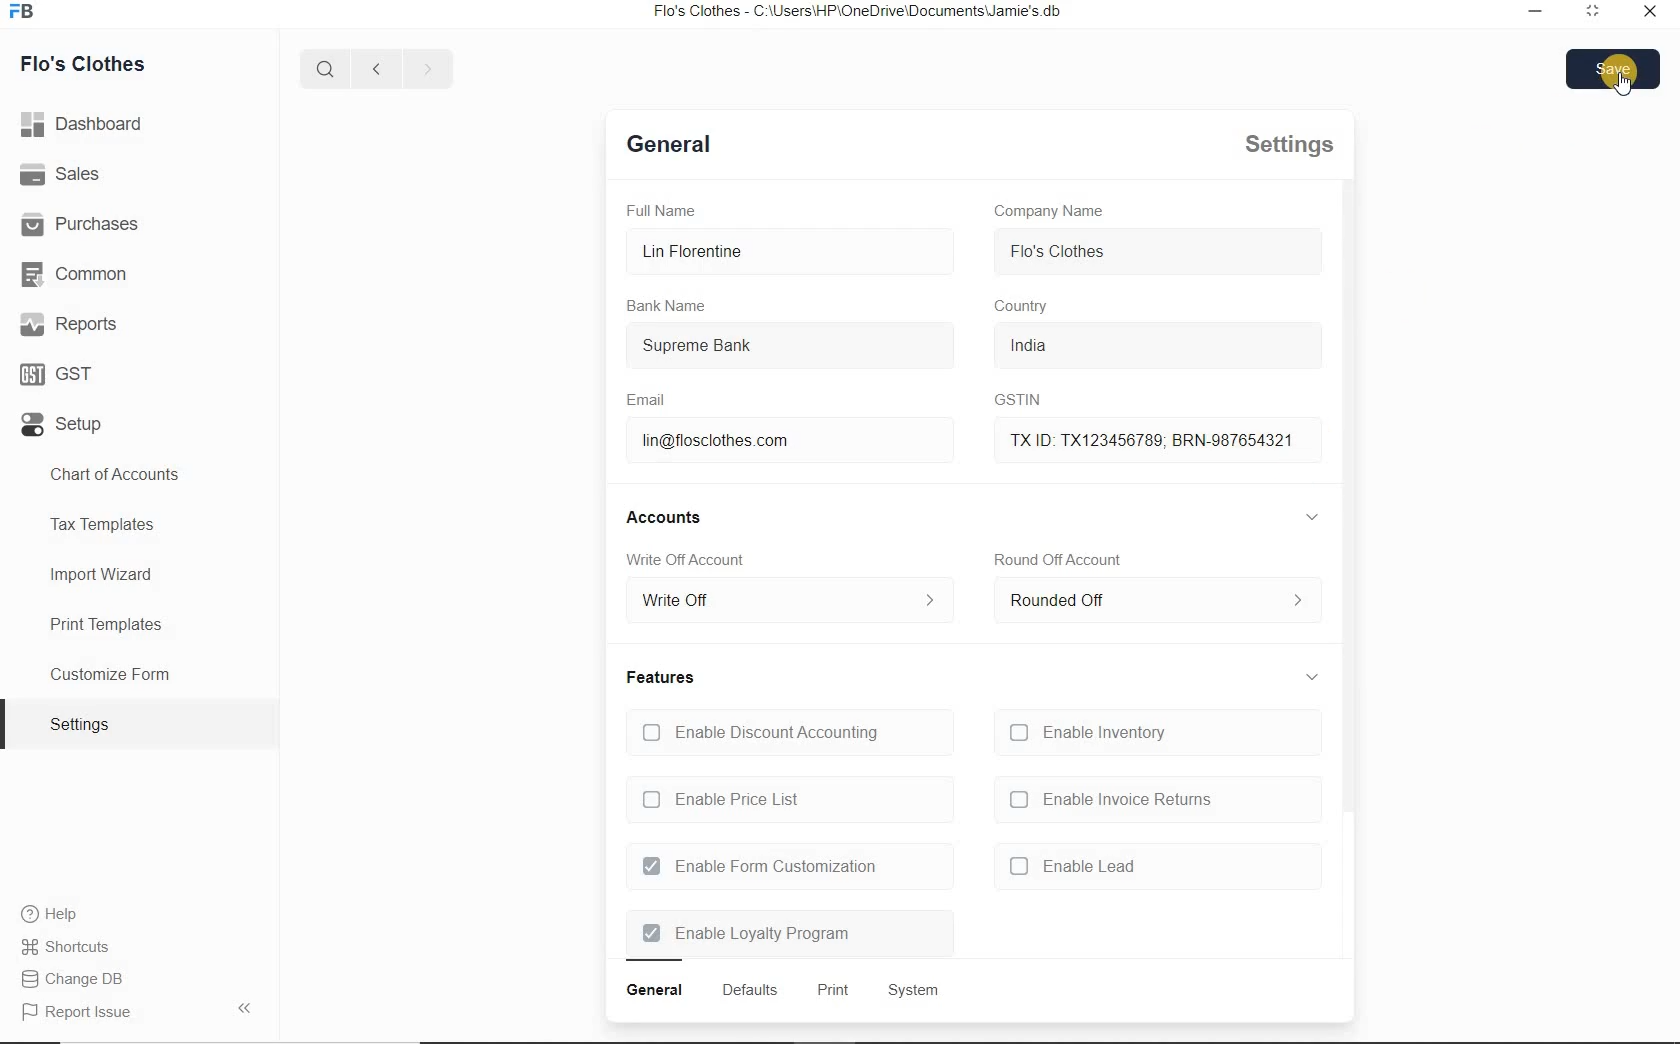 This screenshot has width=1680, height=1044. I want to click on Tax Templates, so click(105, 526).